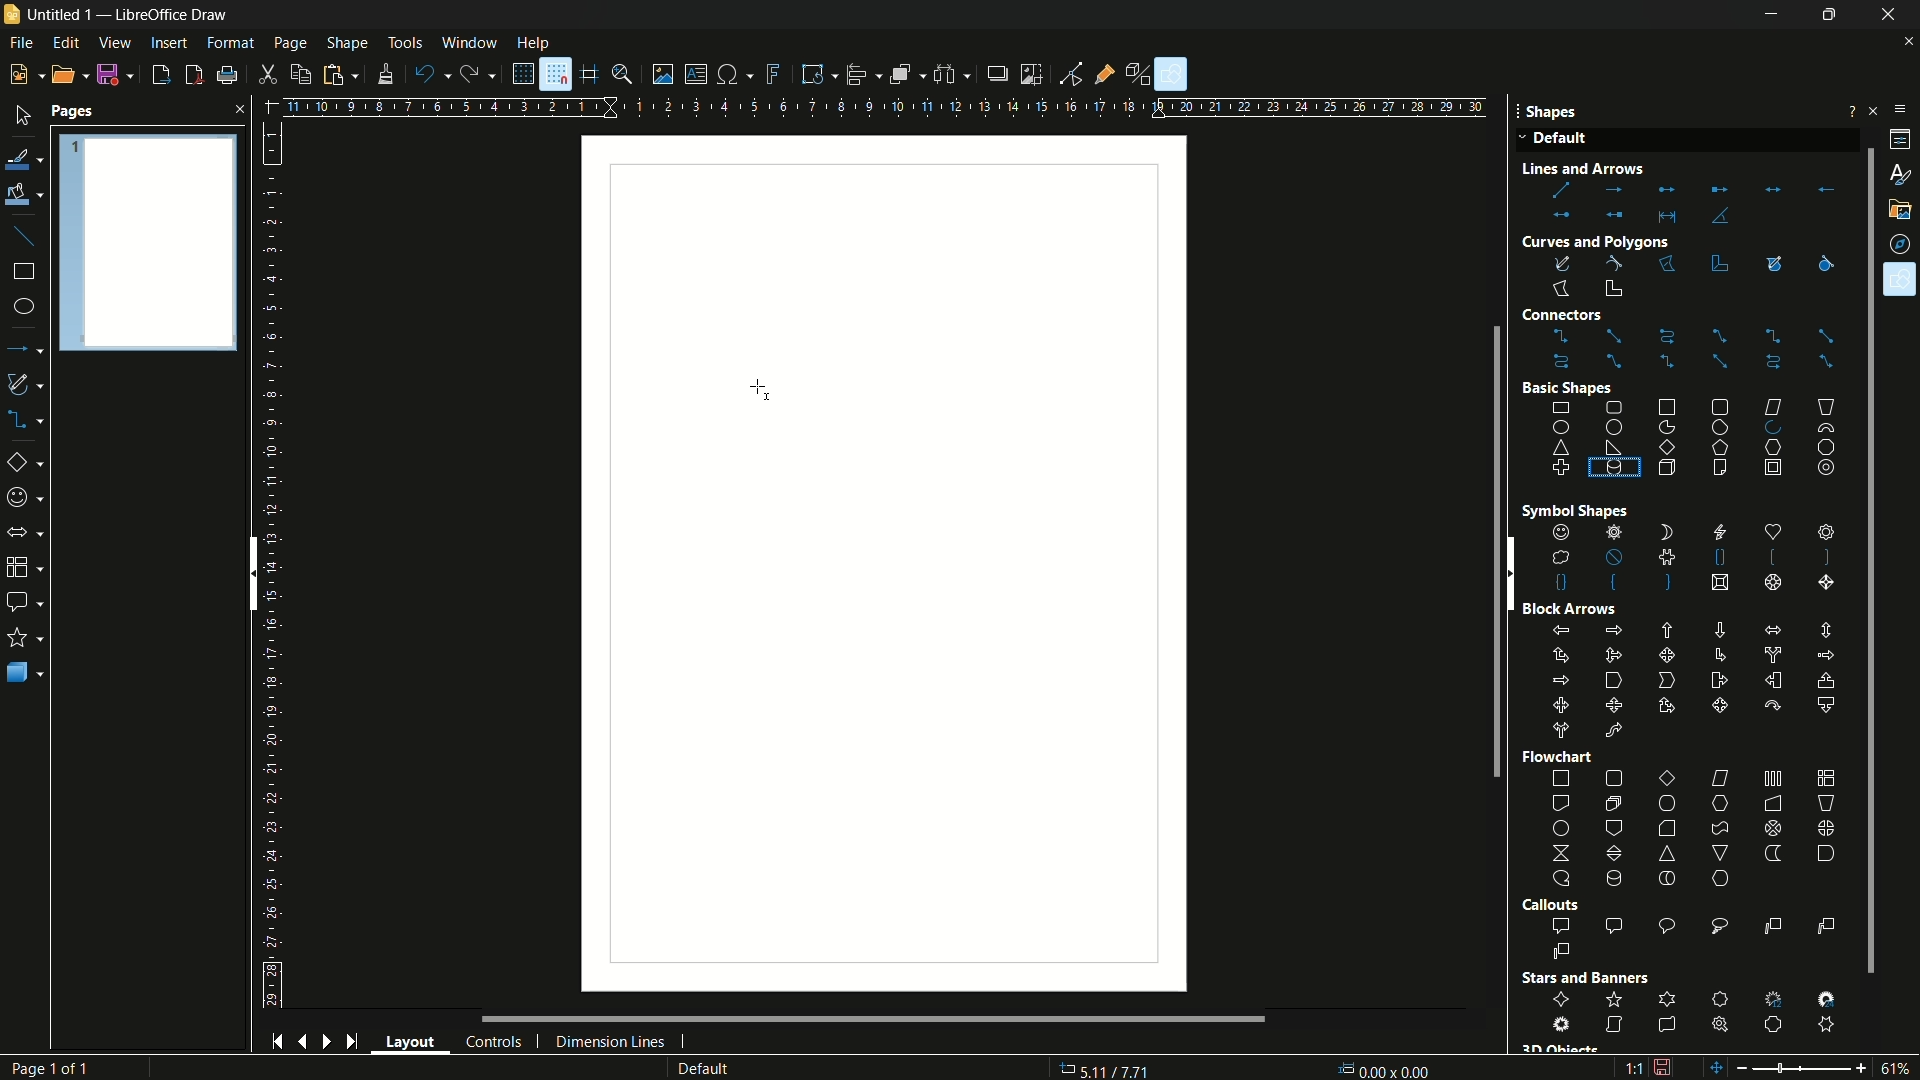  Describe the element at coordinates (468, 42) in the screenshot. I see `window menu` at that location.